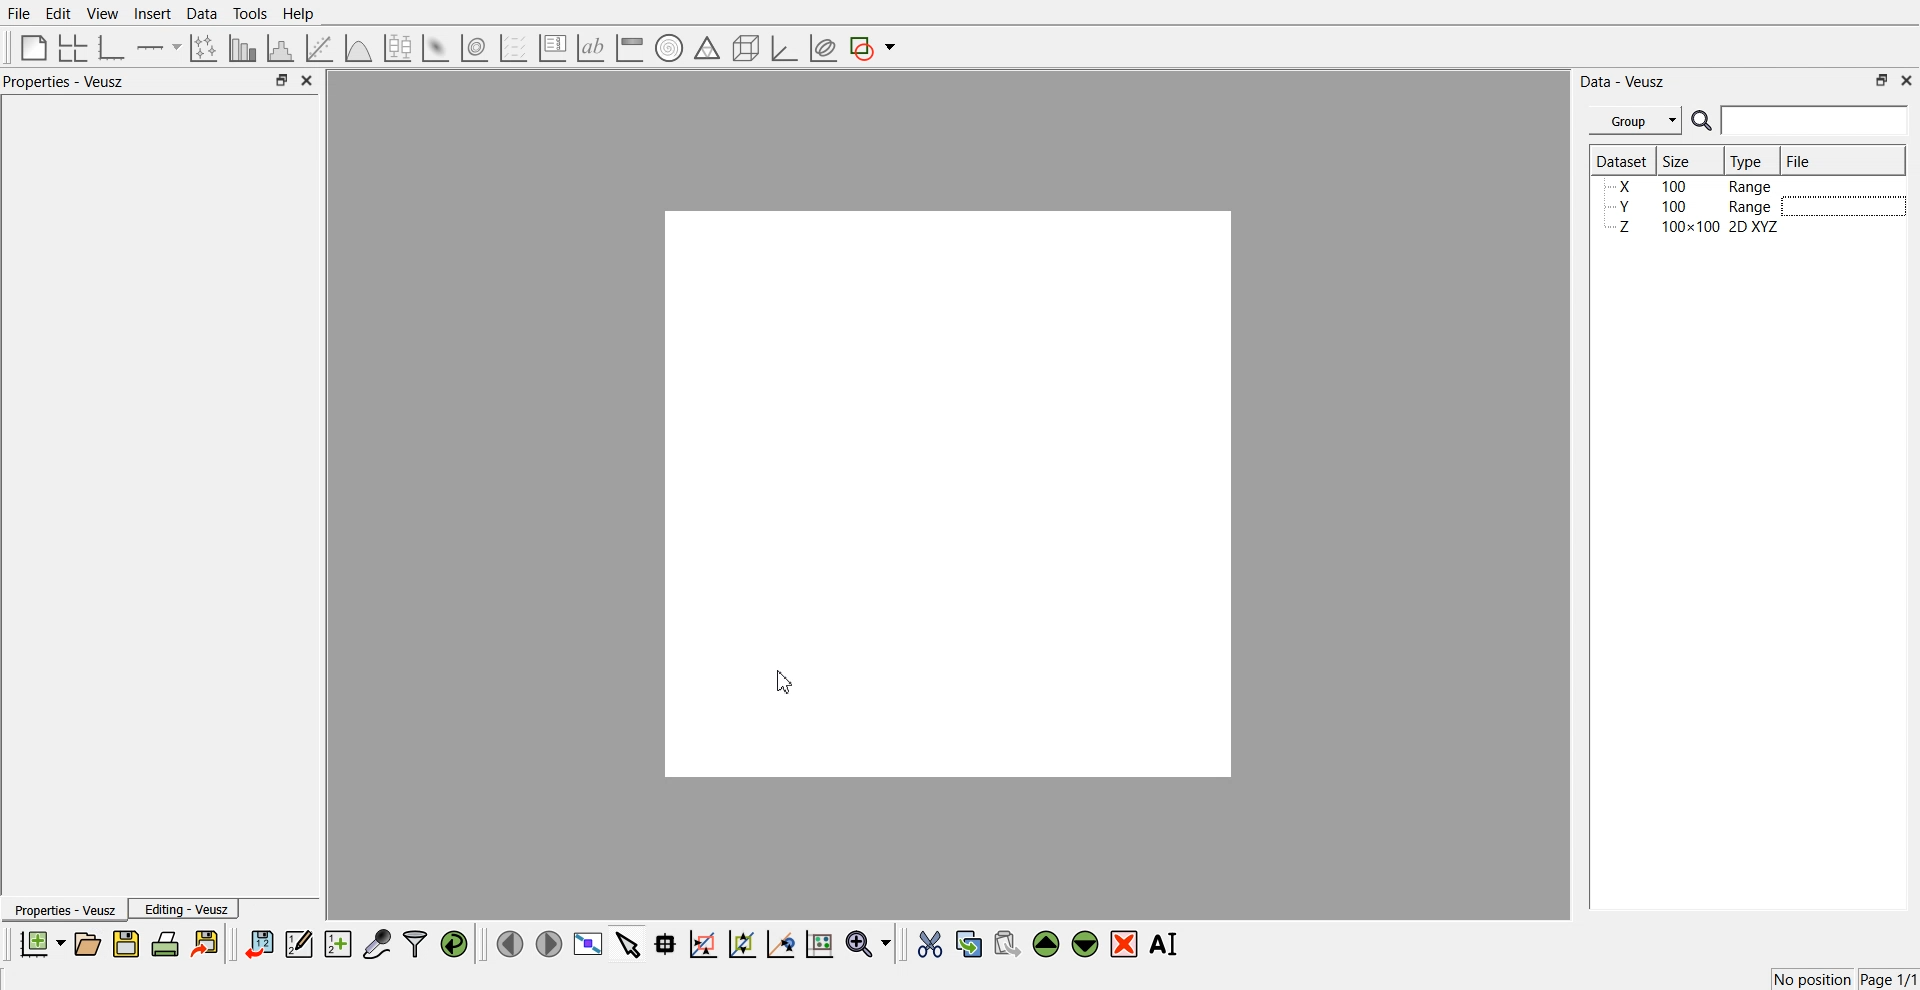 This screenshot has height=990, width=1920. I want to click on Zoom out of the graph axes, so click(742, 943).